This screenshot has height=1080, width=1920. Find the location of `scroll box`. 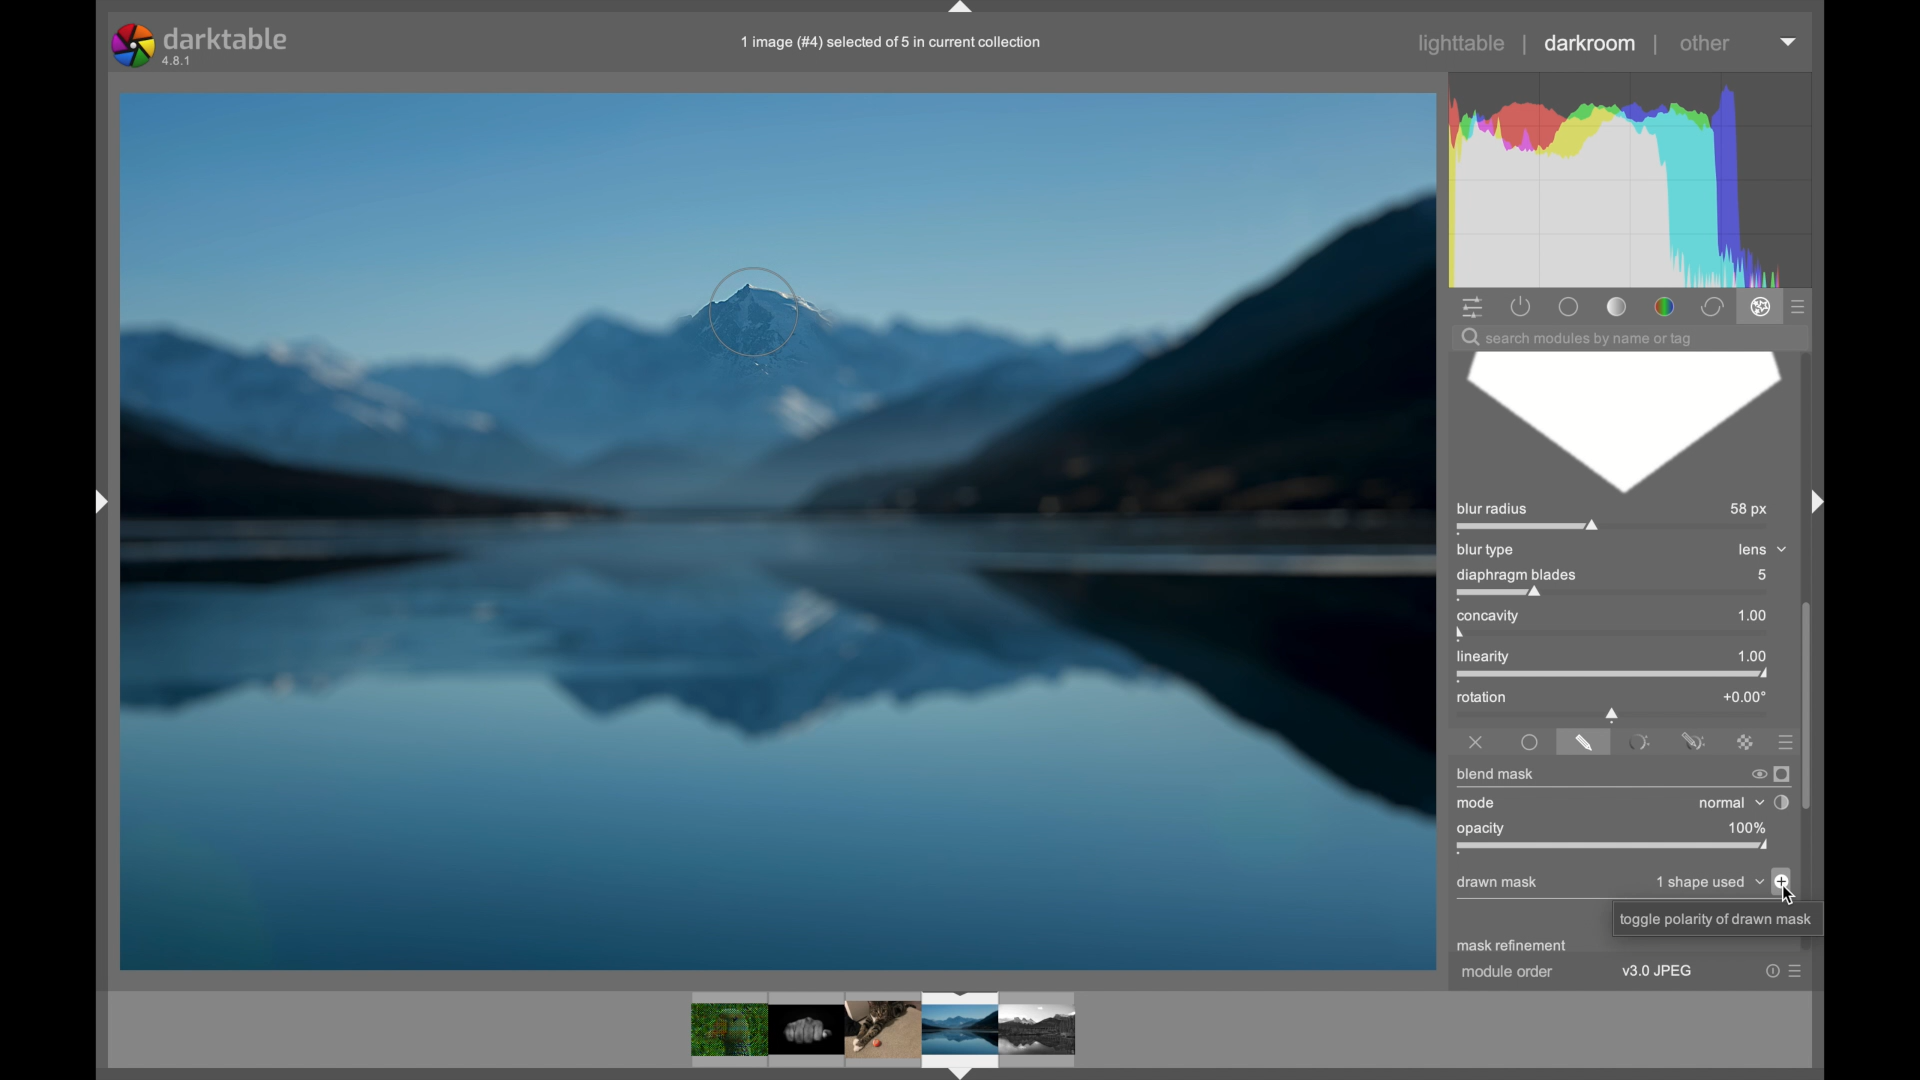

scroll box is located at coordinates (1810, 704).